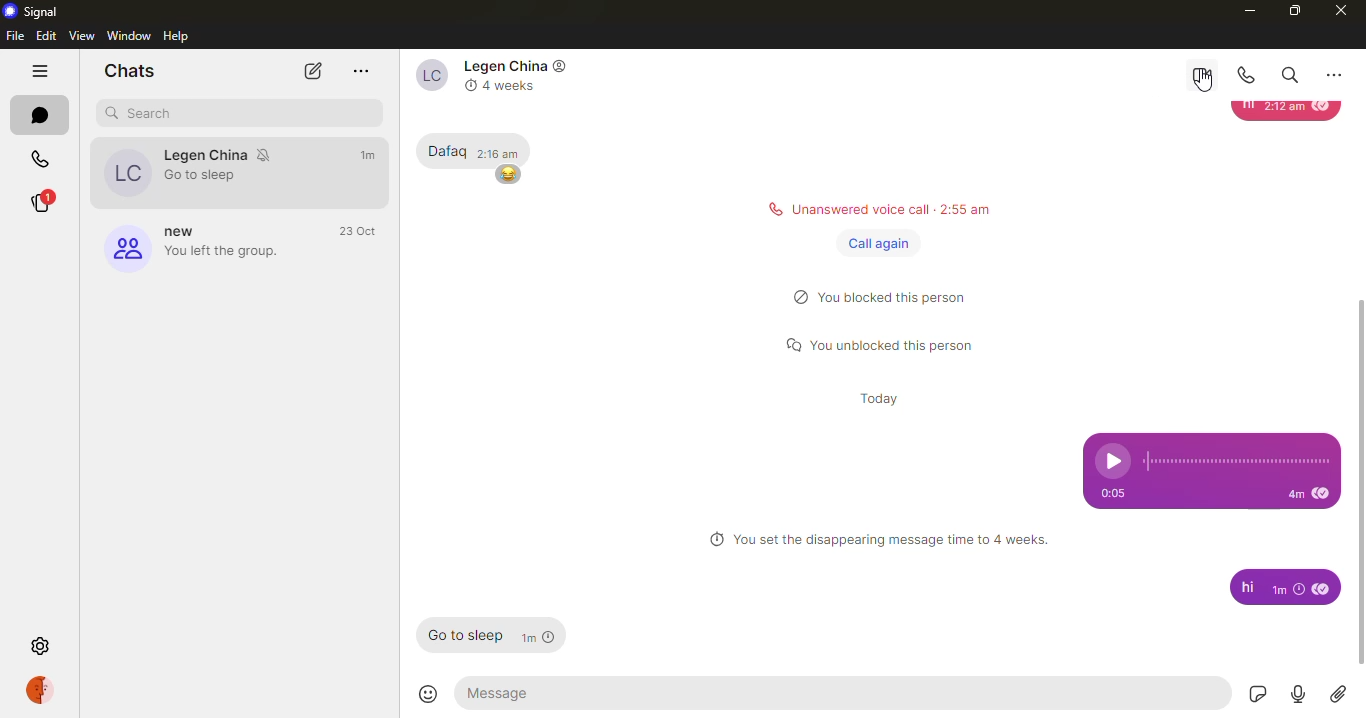 This screenshot has width=1366, height=718. What do you see at coordinates (542, 637) in the screenshot?
I see `1m` at bounding box center [542, 637].